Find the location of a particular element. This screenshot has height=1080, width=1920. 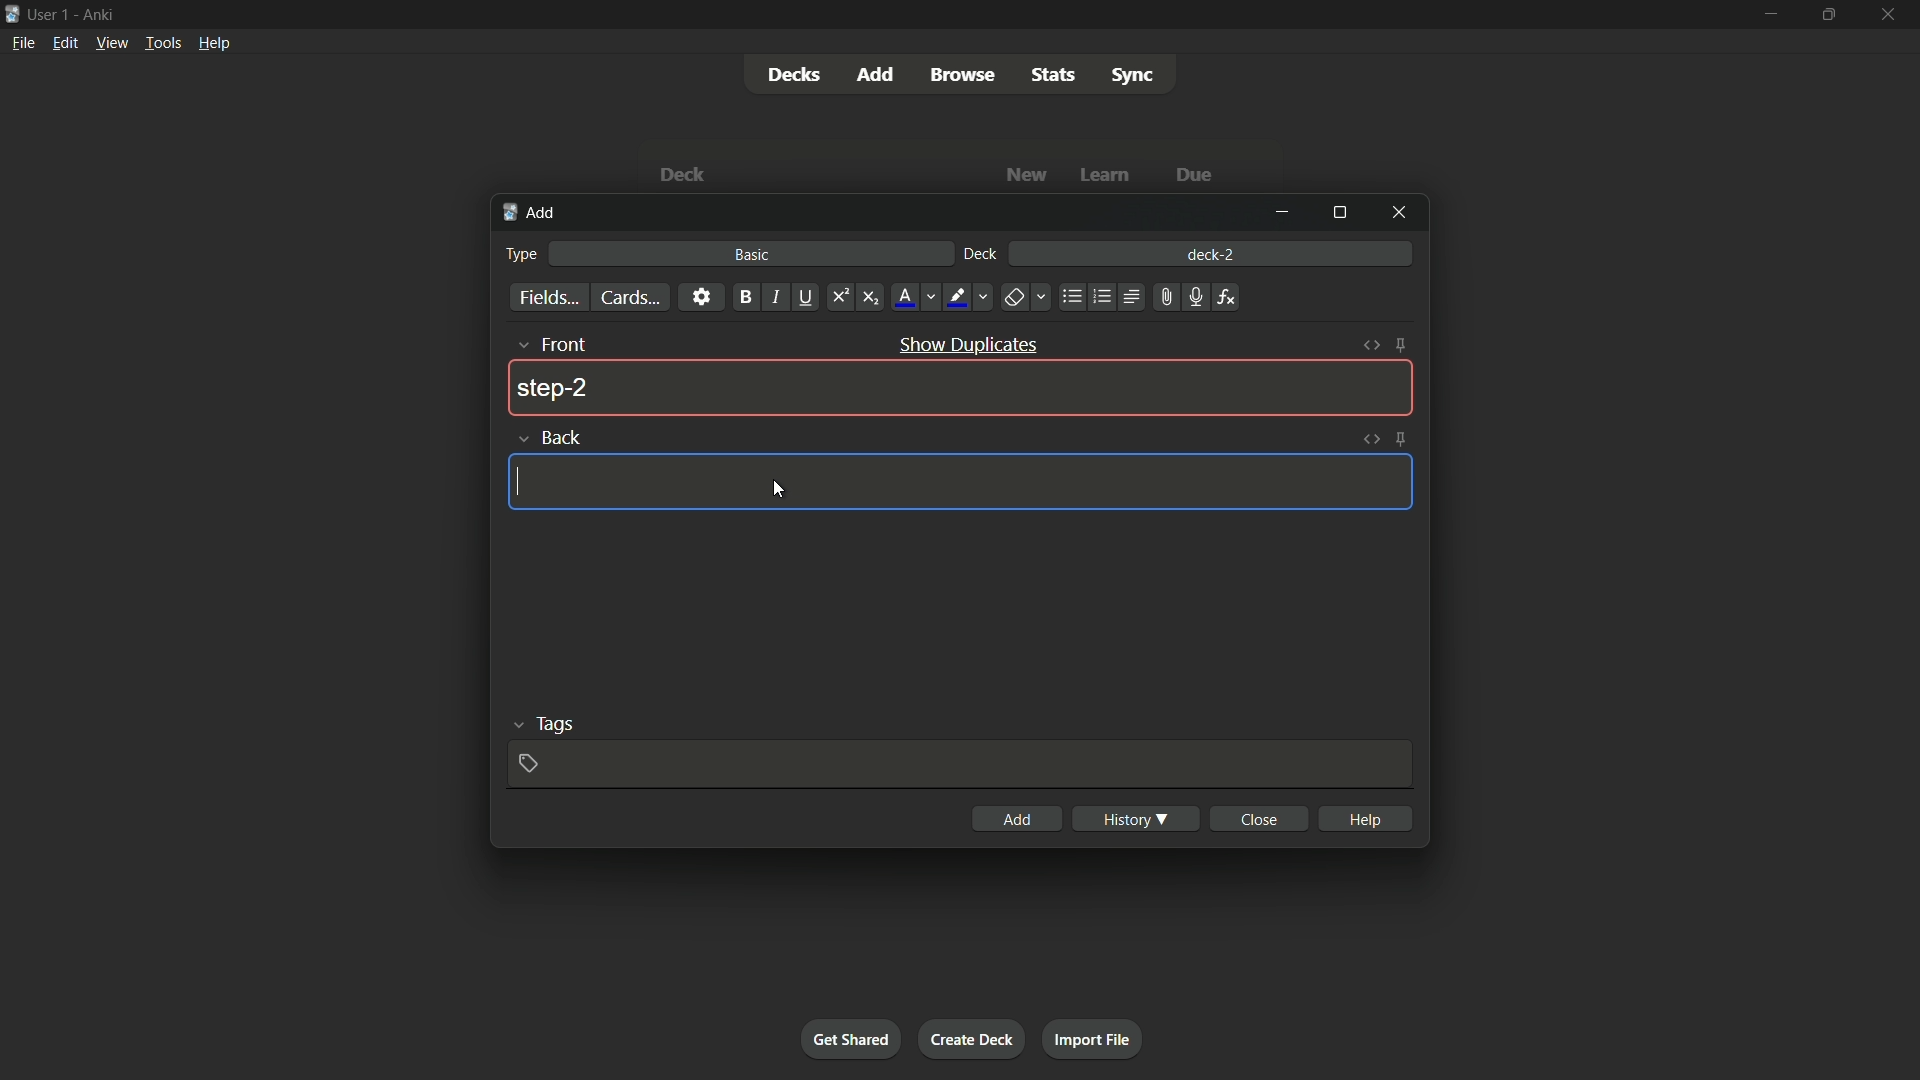

subscript is located at coordinates (870, 298).